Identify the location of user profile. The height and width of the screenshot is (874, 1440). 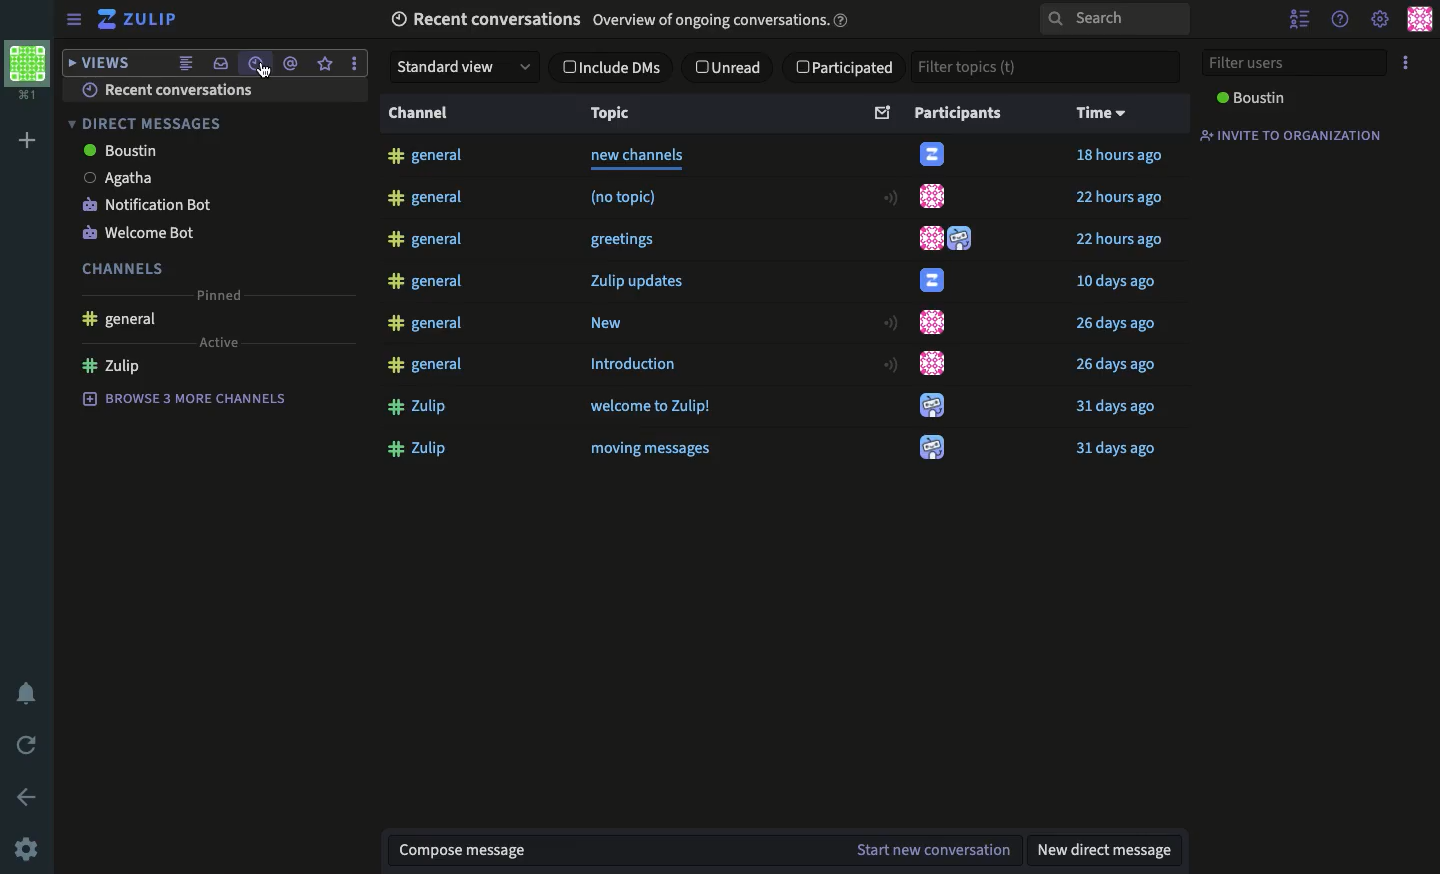
(934, 323).